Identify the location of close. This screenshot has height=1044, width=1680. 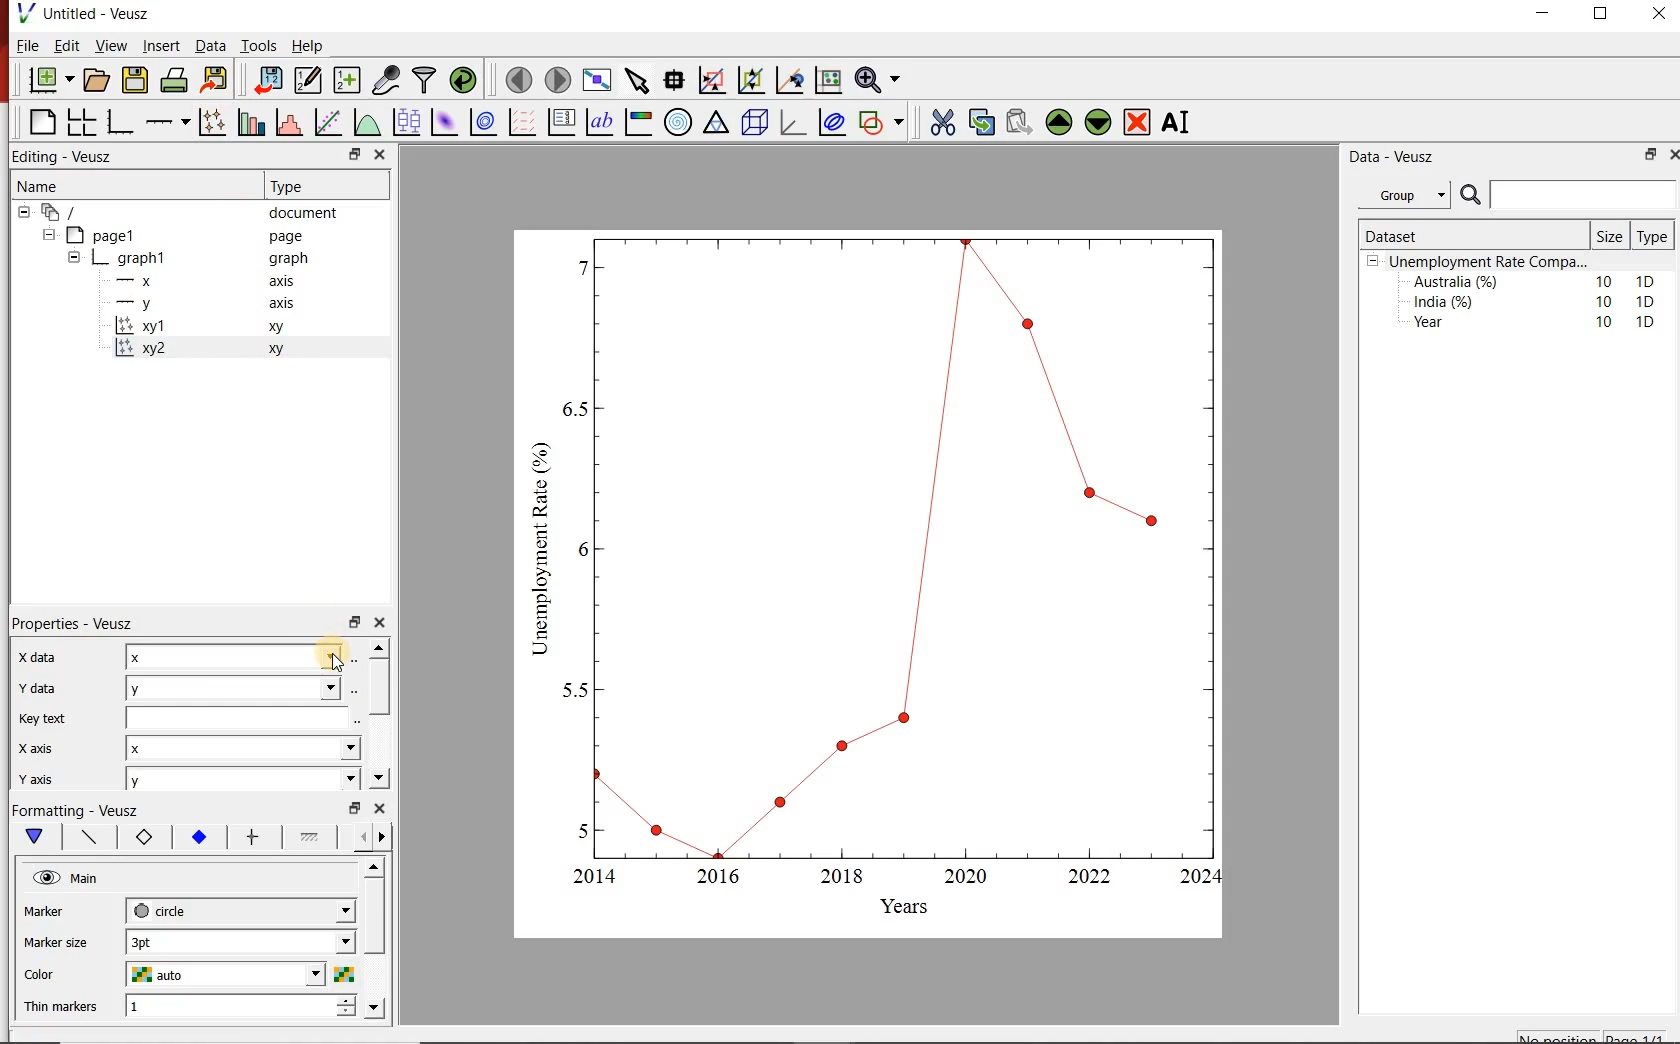
(381, 623).